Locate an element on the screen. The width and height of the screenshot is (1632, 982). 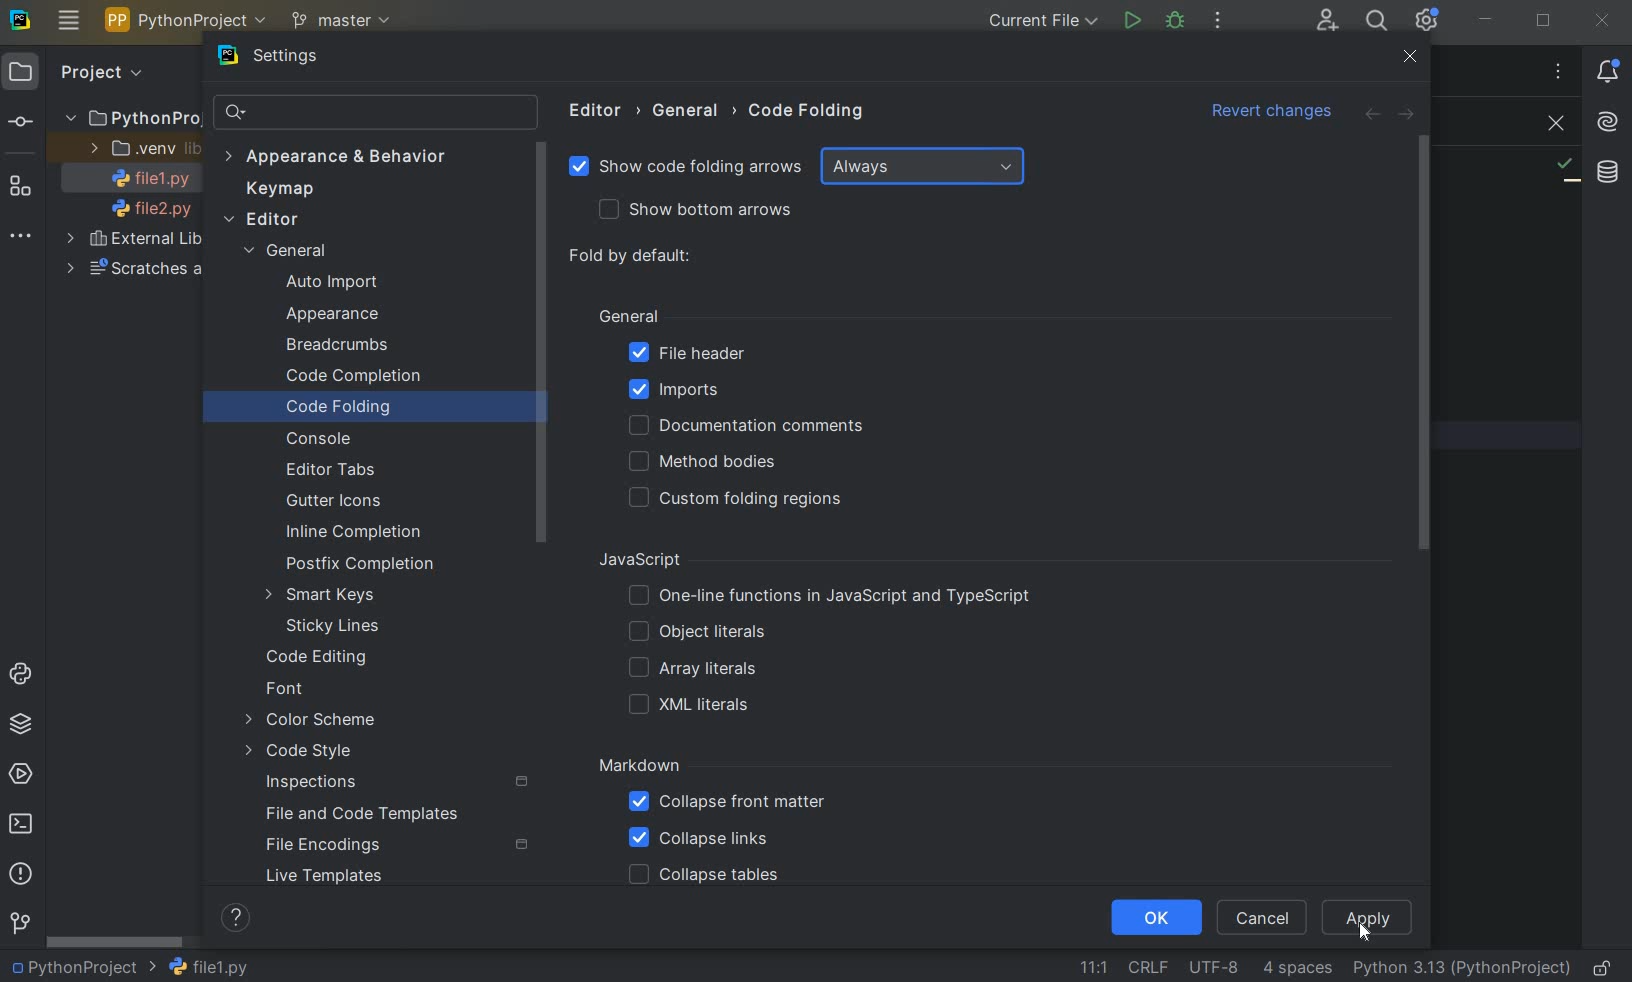
AUTO IMPORT is located at coordinates (331, 283).